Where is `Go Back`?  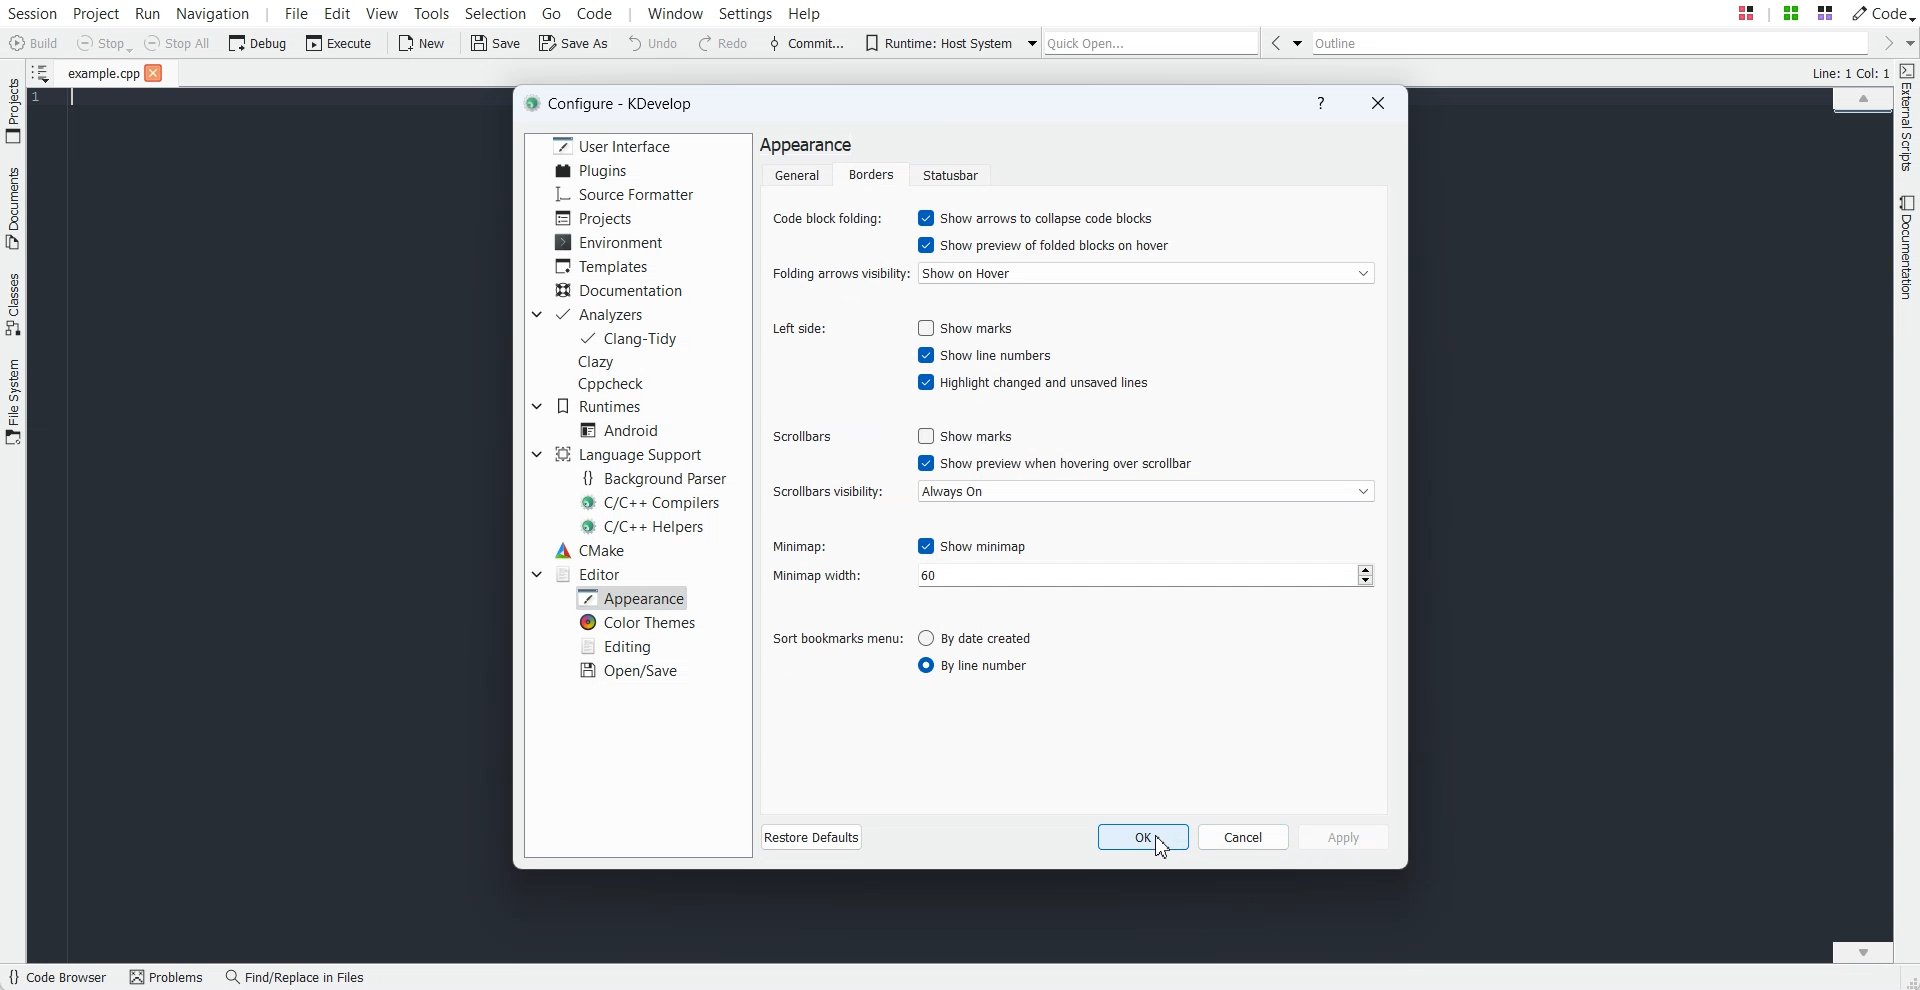
Go Back is located at coordinates (1274, 42).